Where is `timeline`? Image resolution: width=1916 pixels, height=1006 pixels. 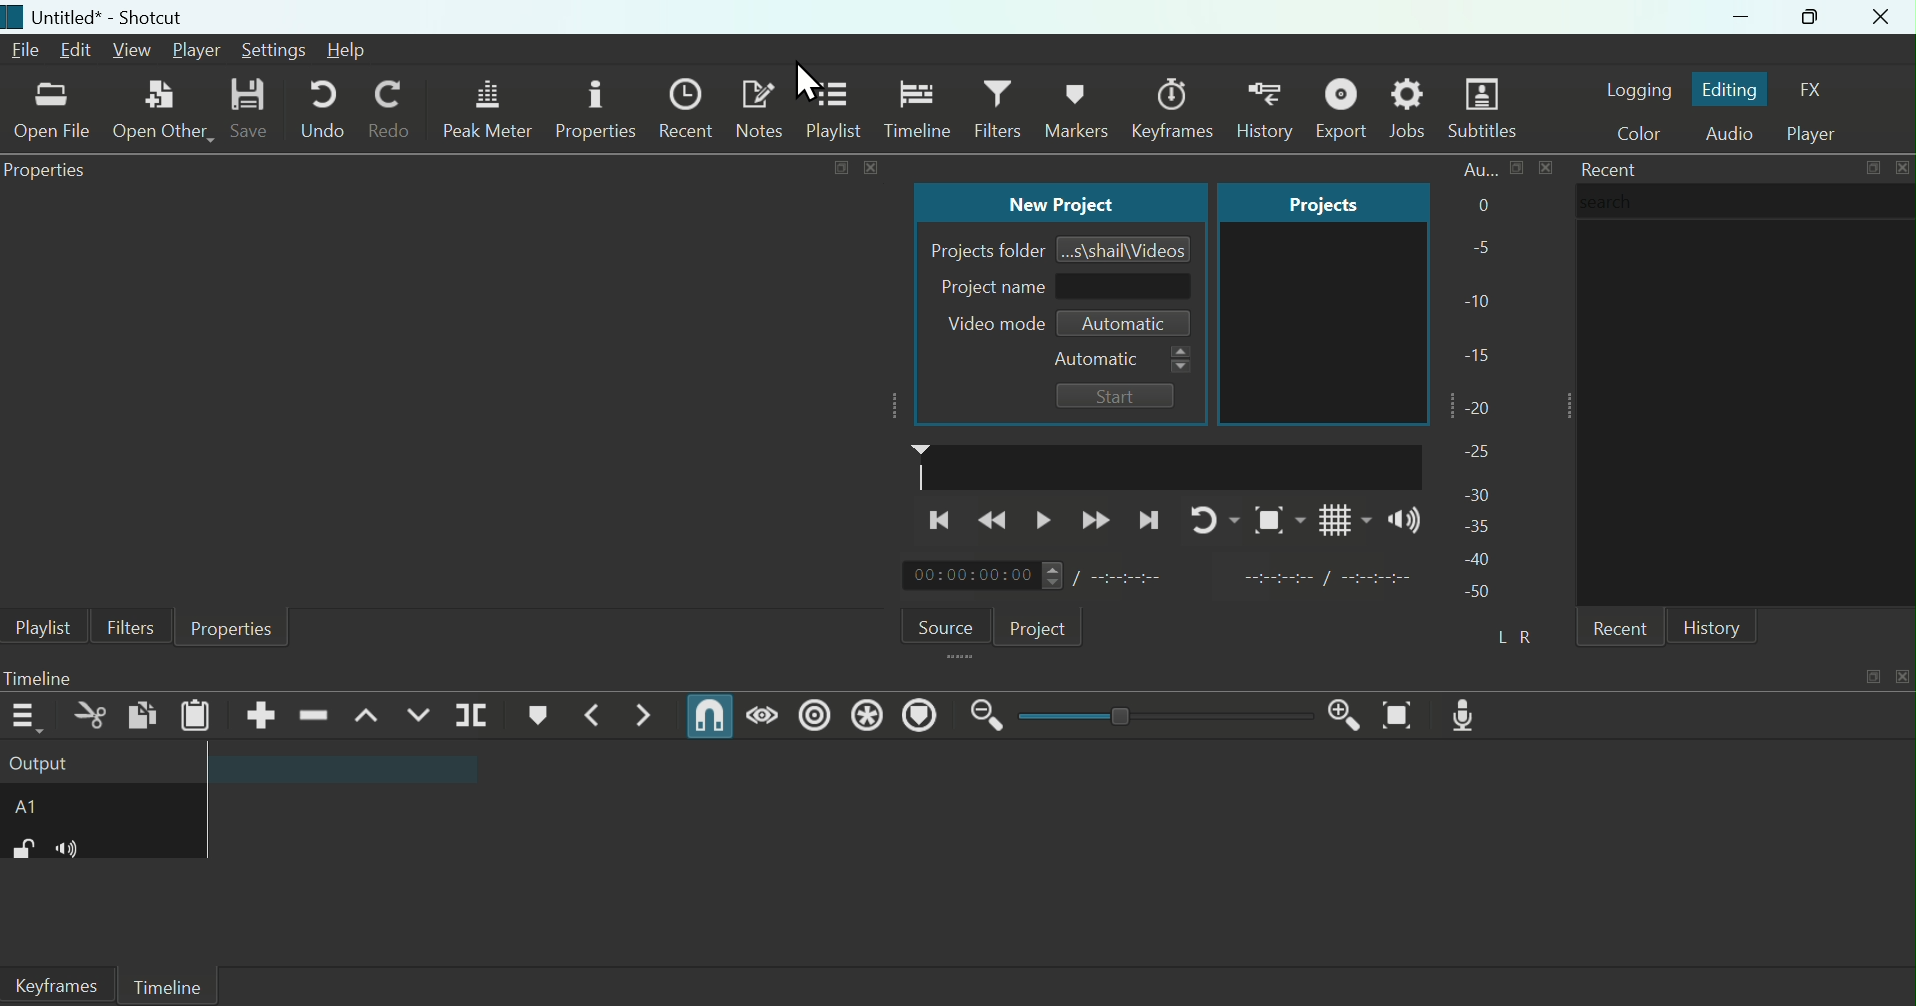 timeline is located at coordinates (1168, 465).